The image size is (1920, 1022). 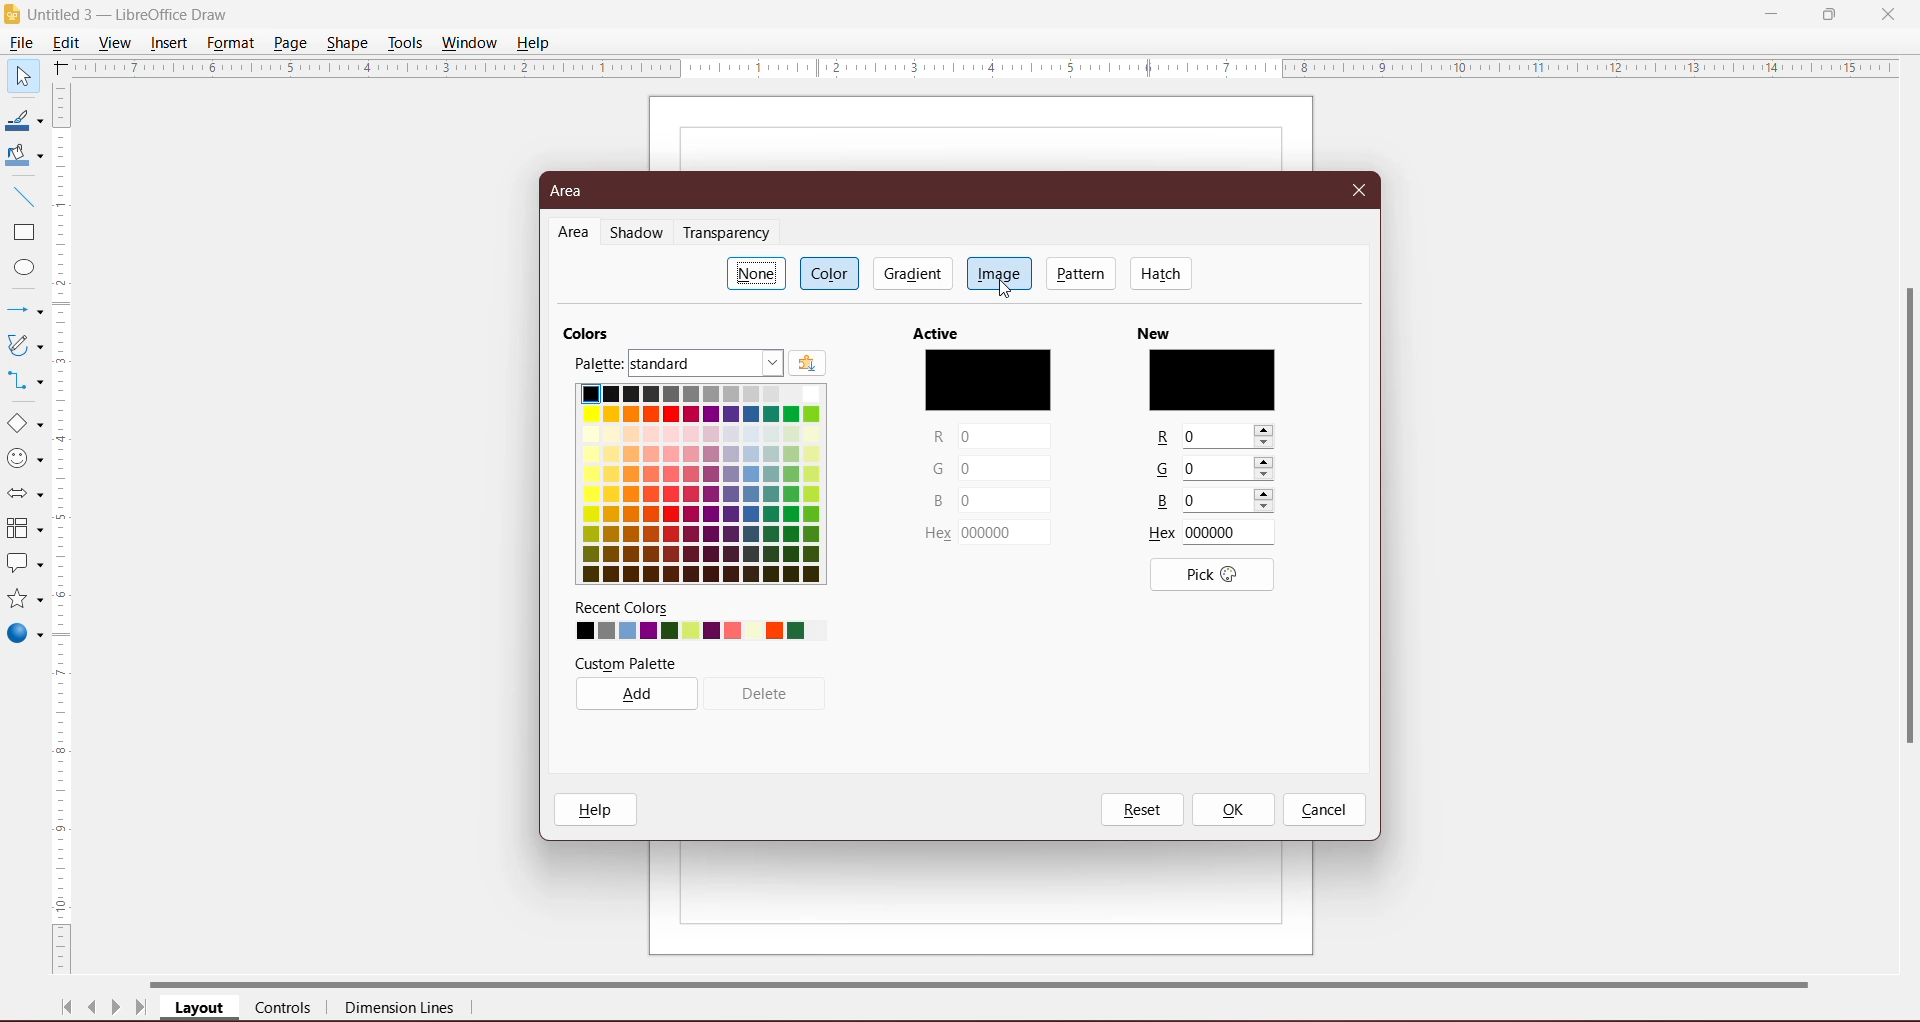 What do you see at coordinates (94, 1010) in the screenshot?
I see `Scroll to previous page` at bounding box center [94, 1010].